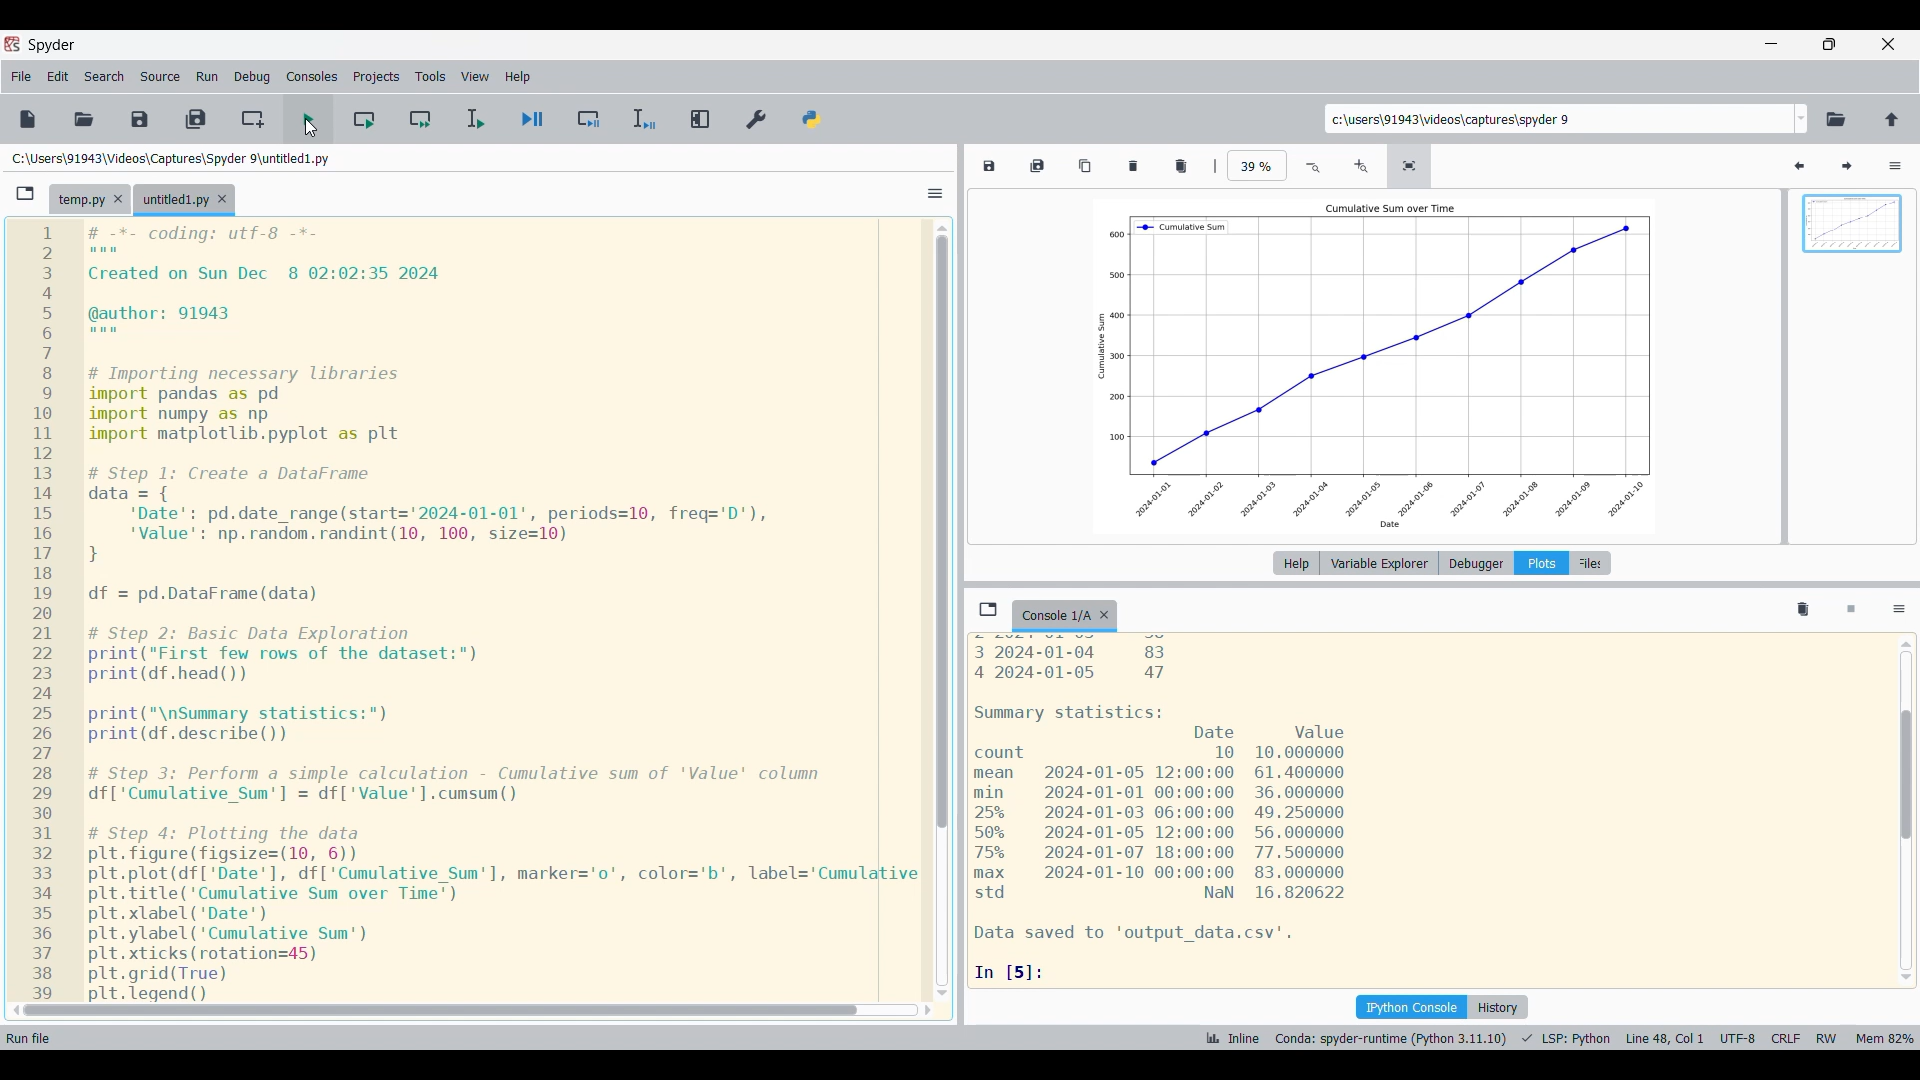  Describe the element at coordinates (1884, 1037) in the screenshot. I see `memory usage` at that location.